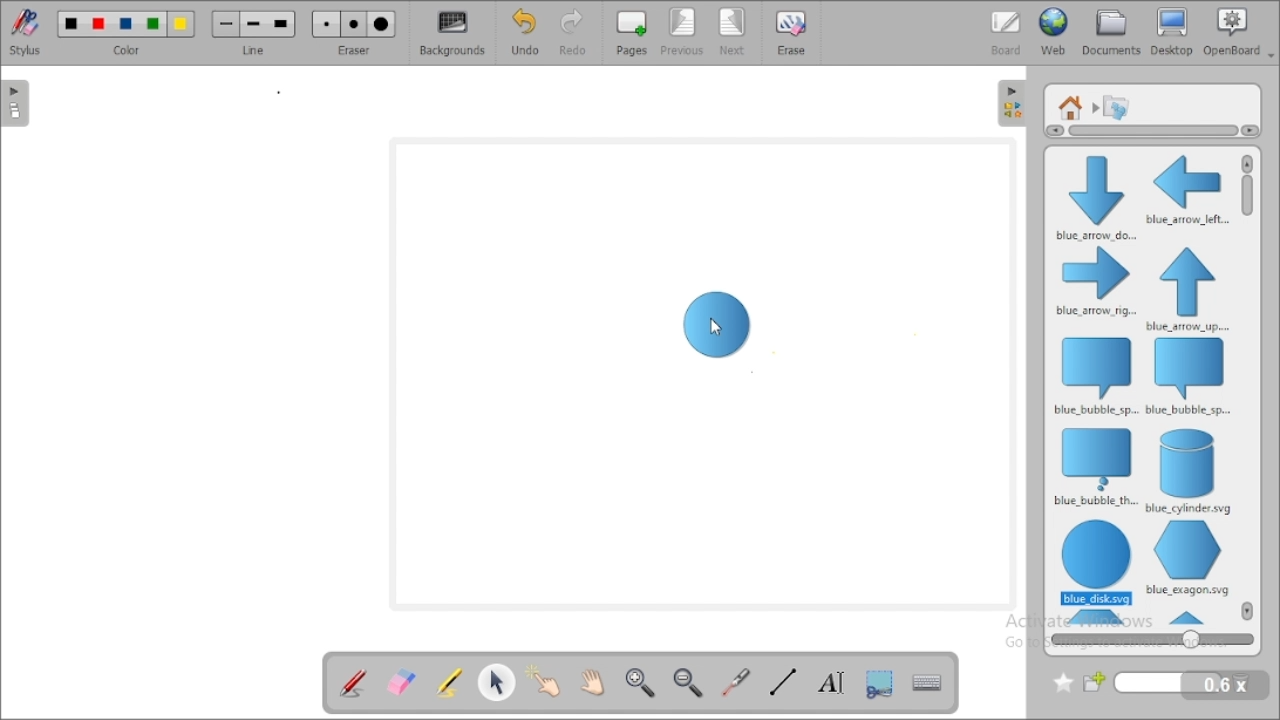  Describe the element at coordinates (354, 32) in the screenshot. I see `eraser` at that location.